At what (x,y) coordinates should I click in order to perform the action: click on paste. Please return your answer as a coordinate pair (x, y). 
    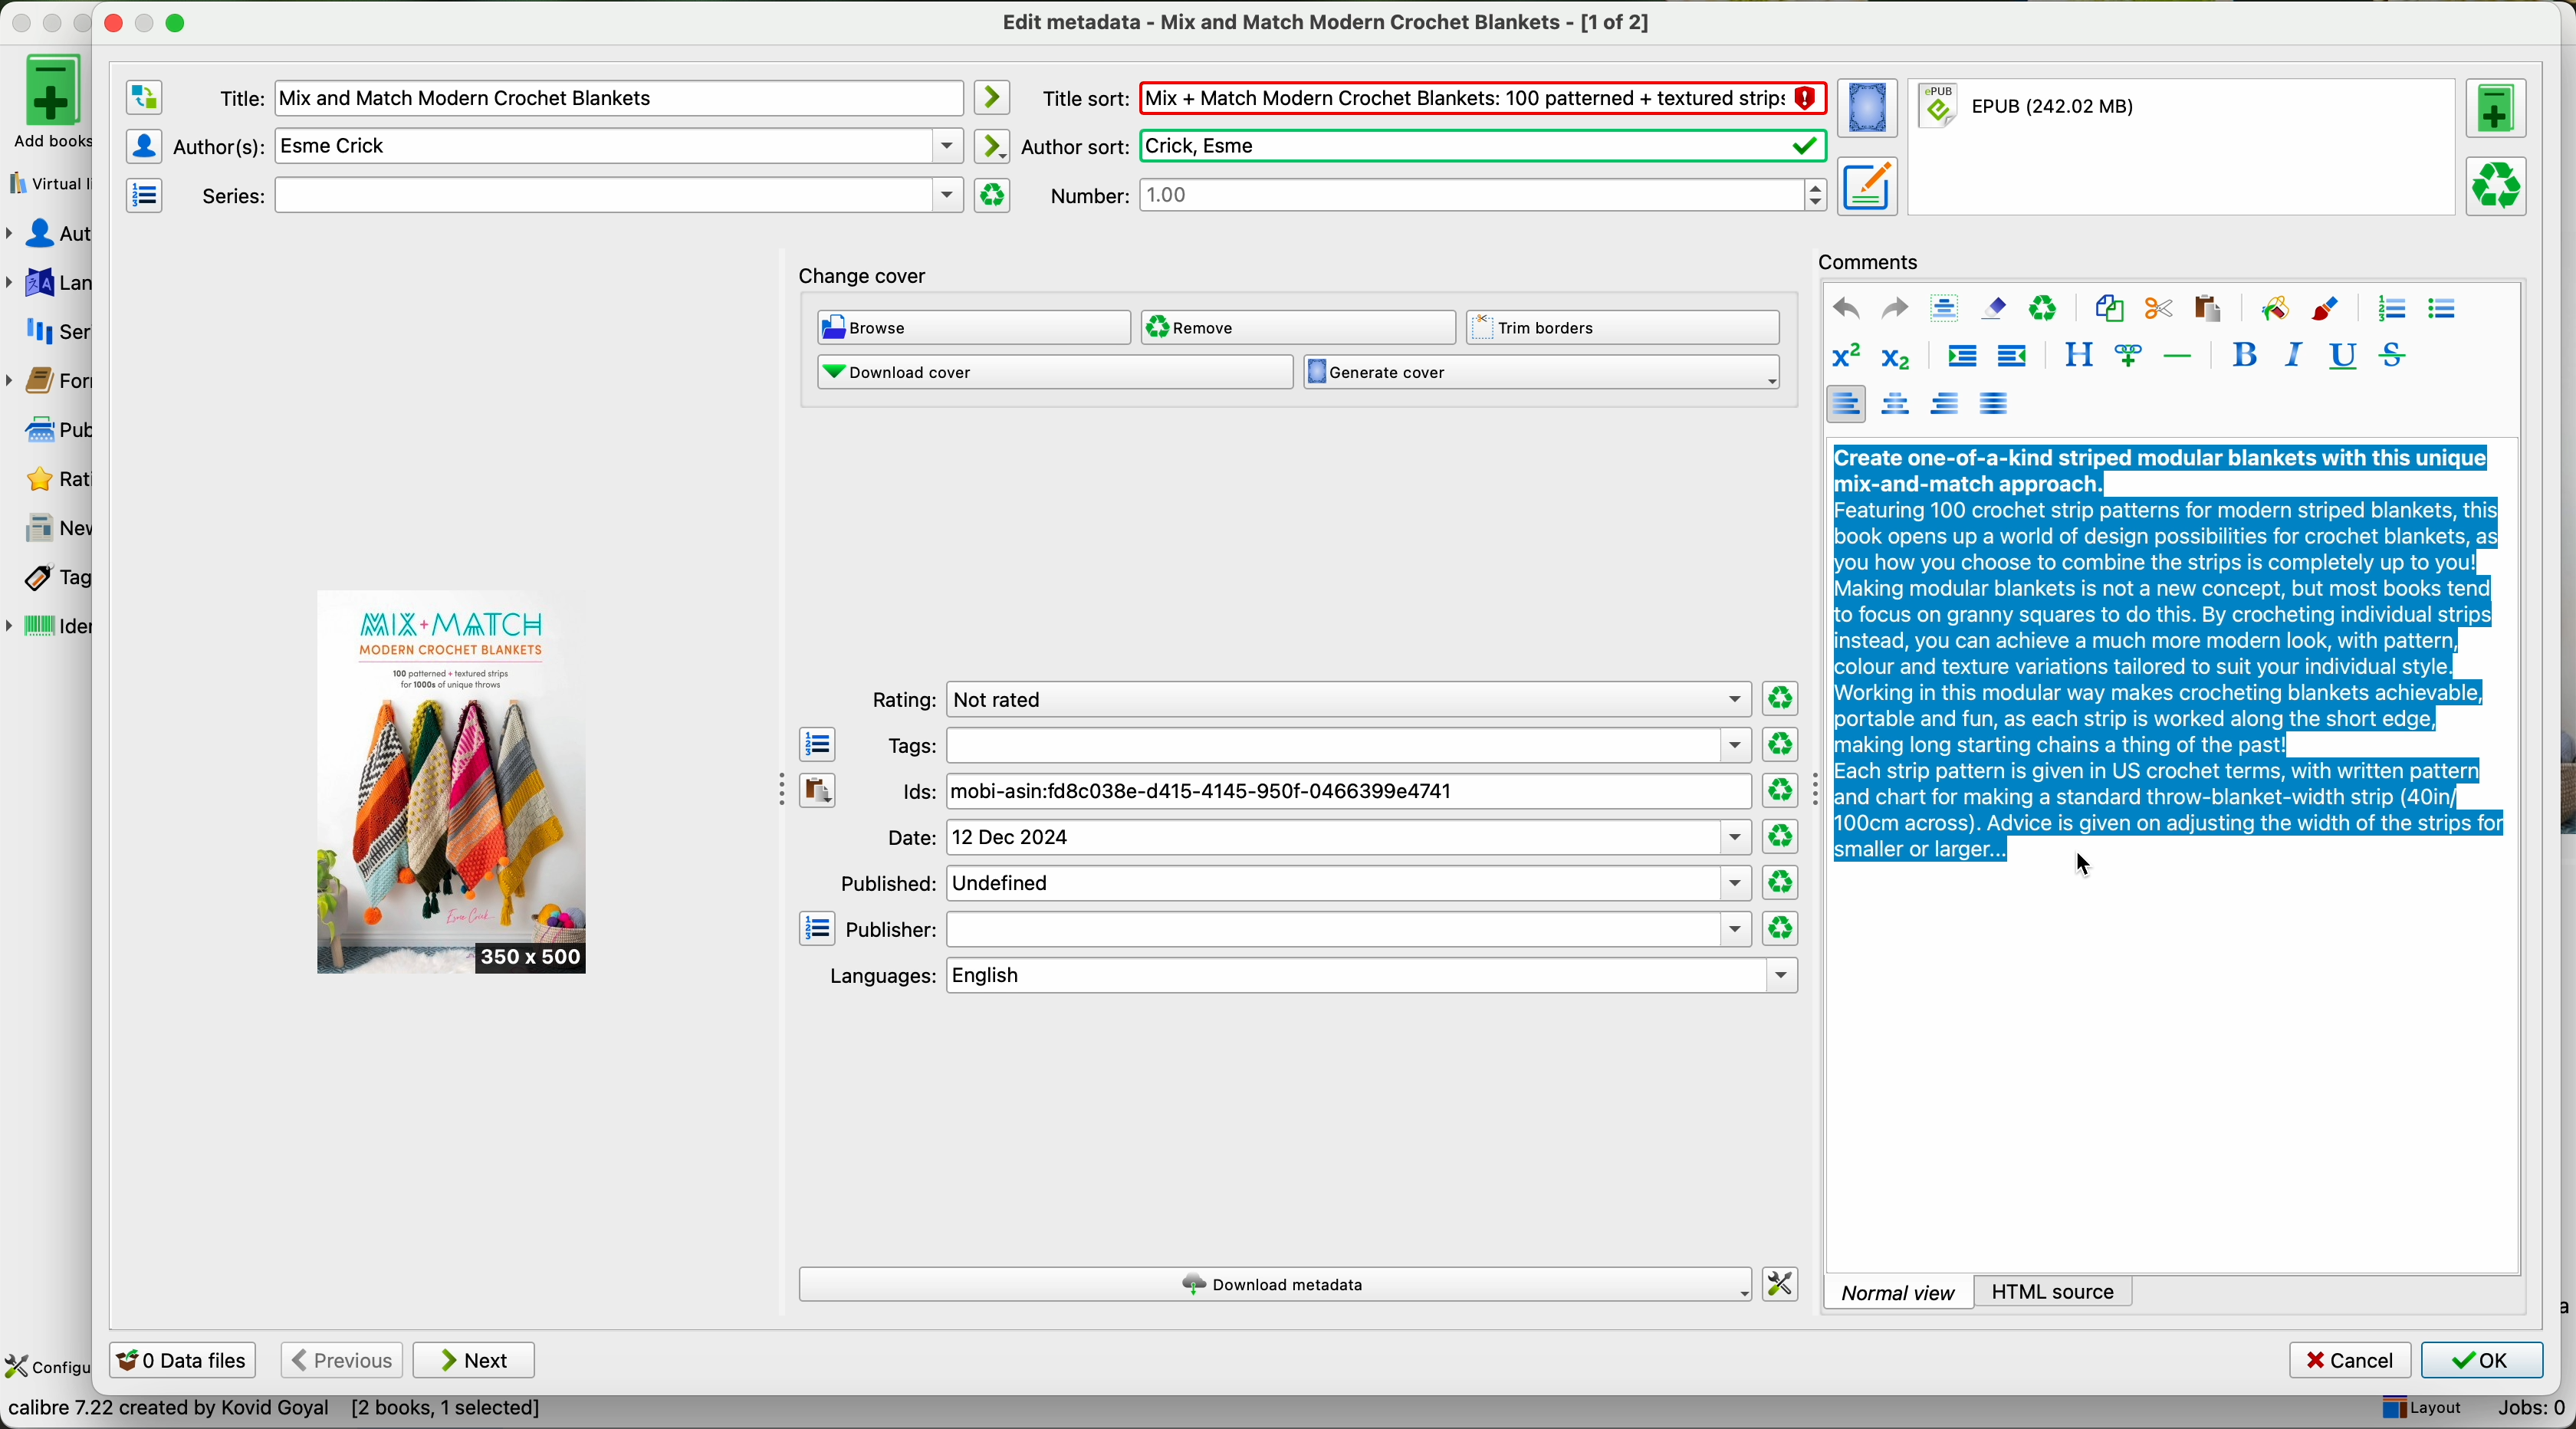
    Looking at the image, I should click on (2205, 307).